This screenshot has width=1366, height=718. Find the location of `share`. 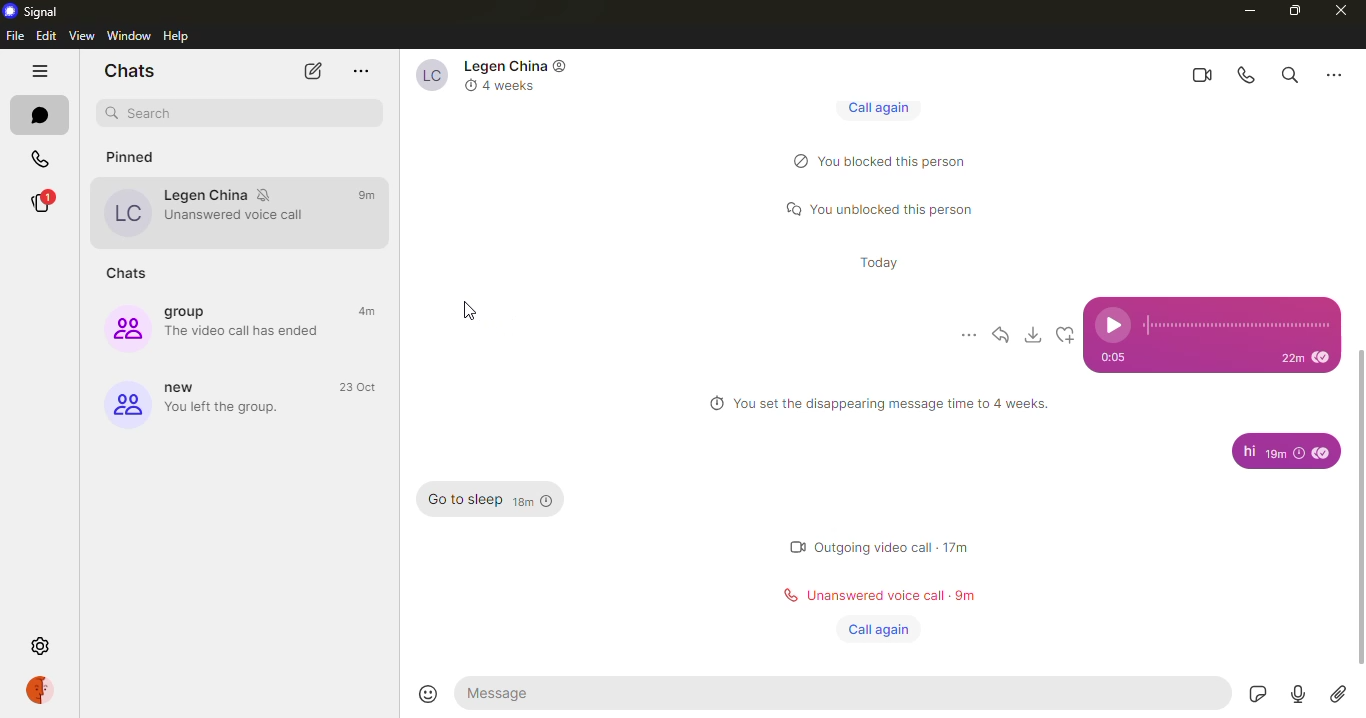

share is located at coordinates (999, 335).